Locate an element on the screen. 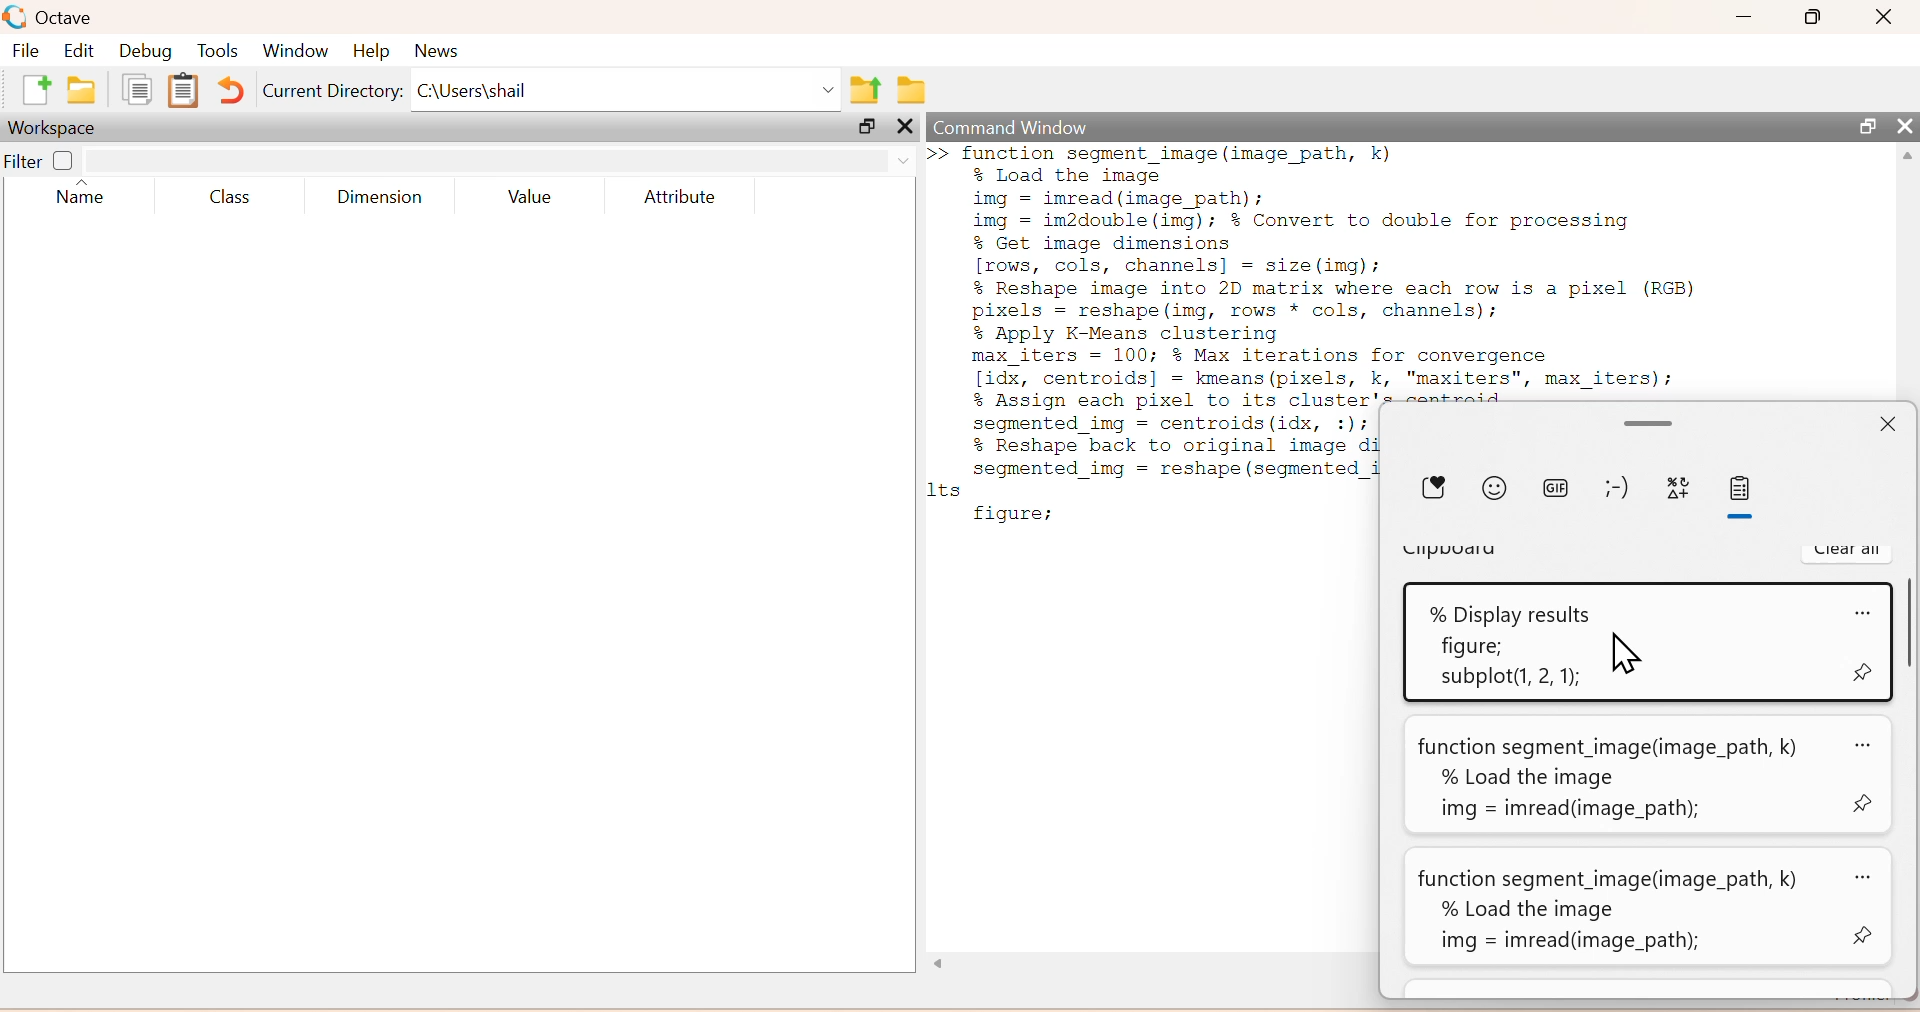 This screenshot has height=1012, width=1920. Command Window is located at coordinates (1017, 127).